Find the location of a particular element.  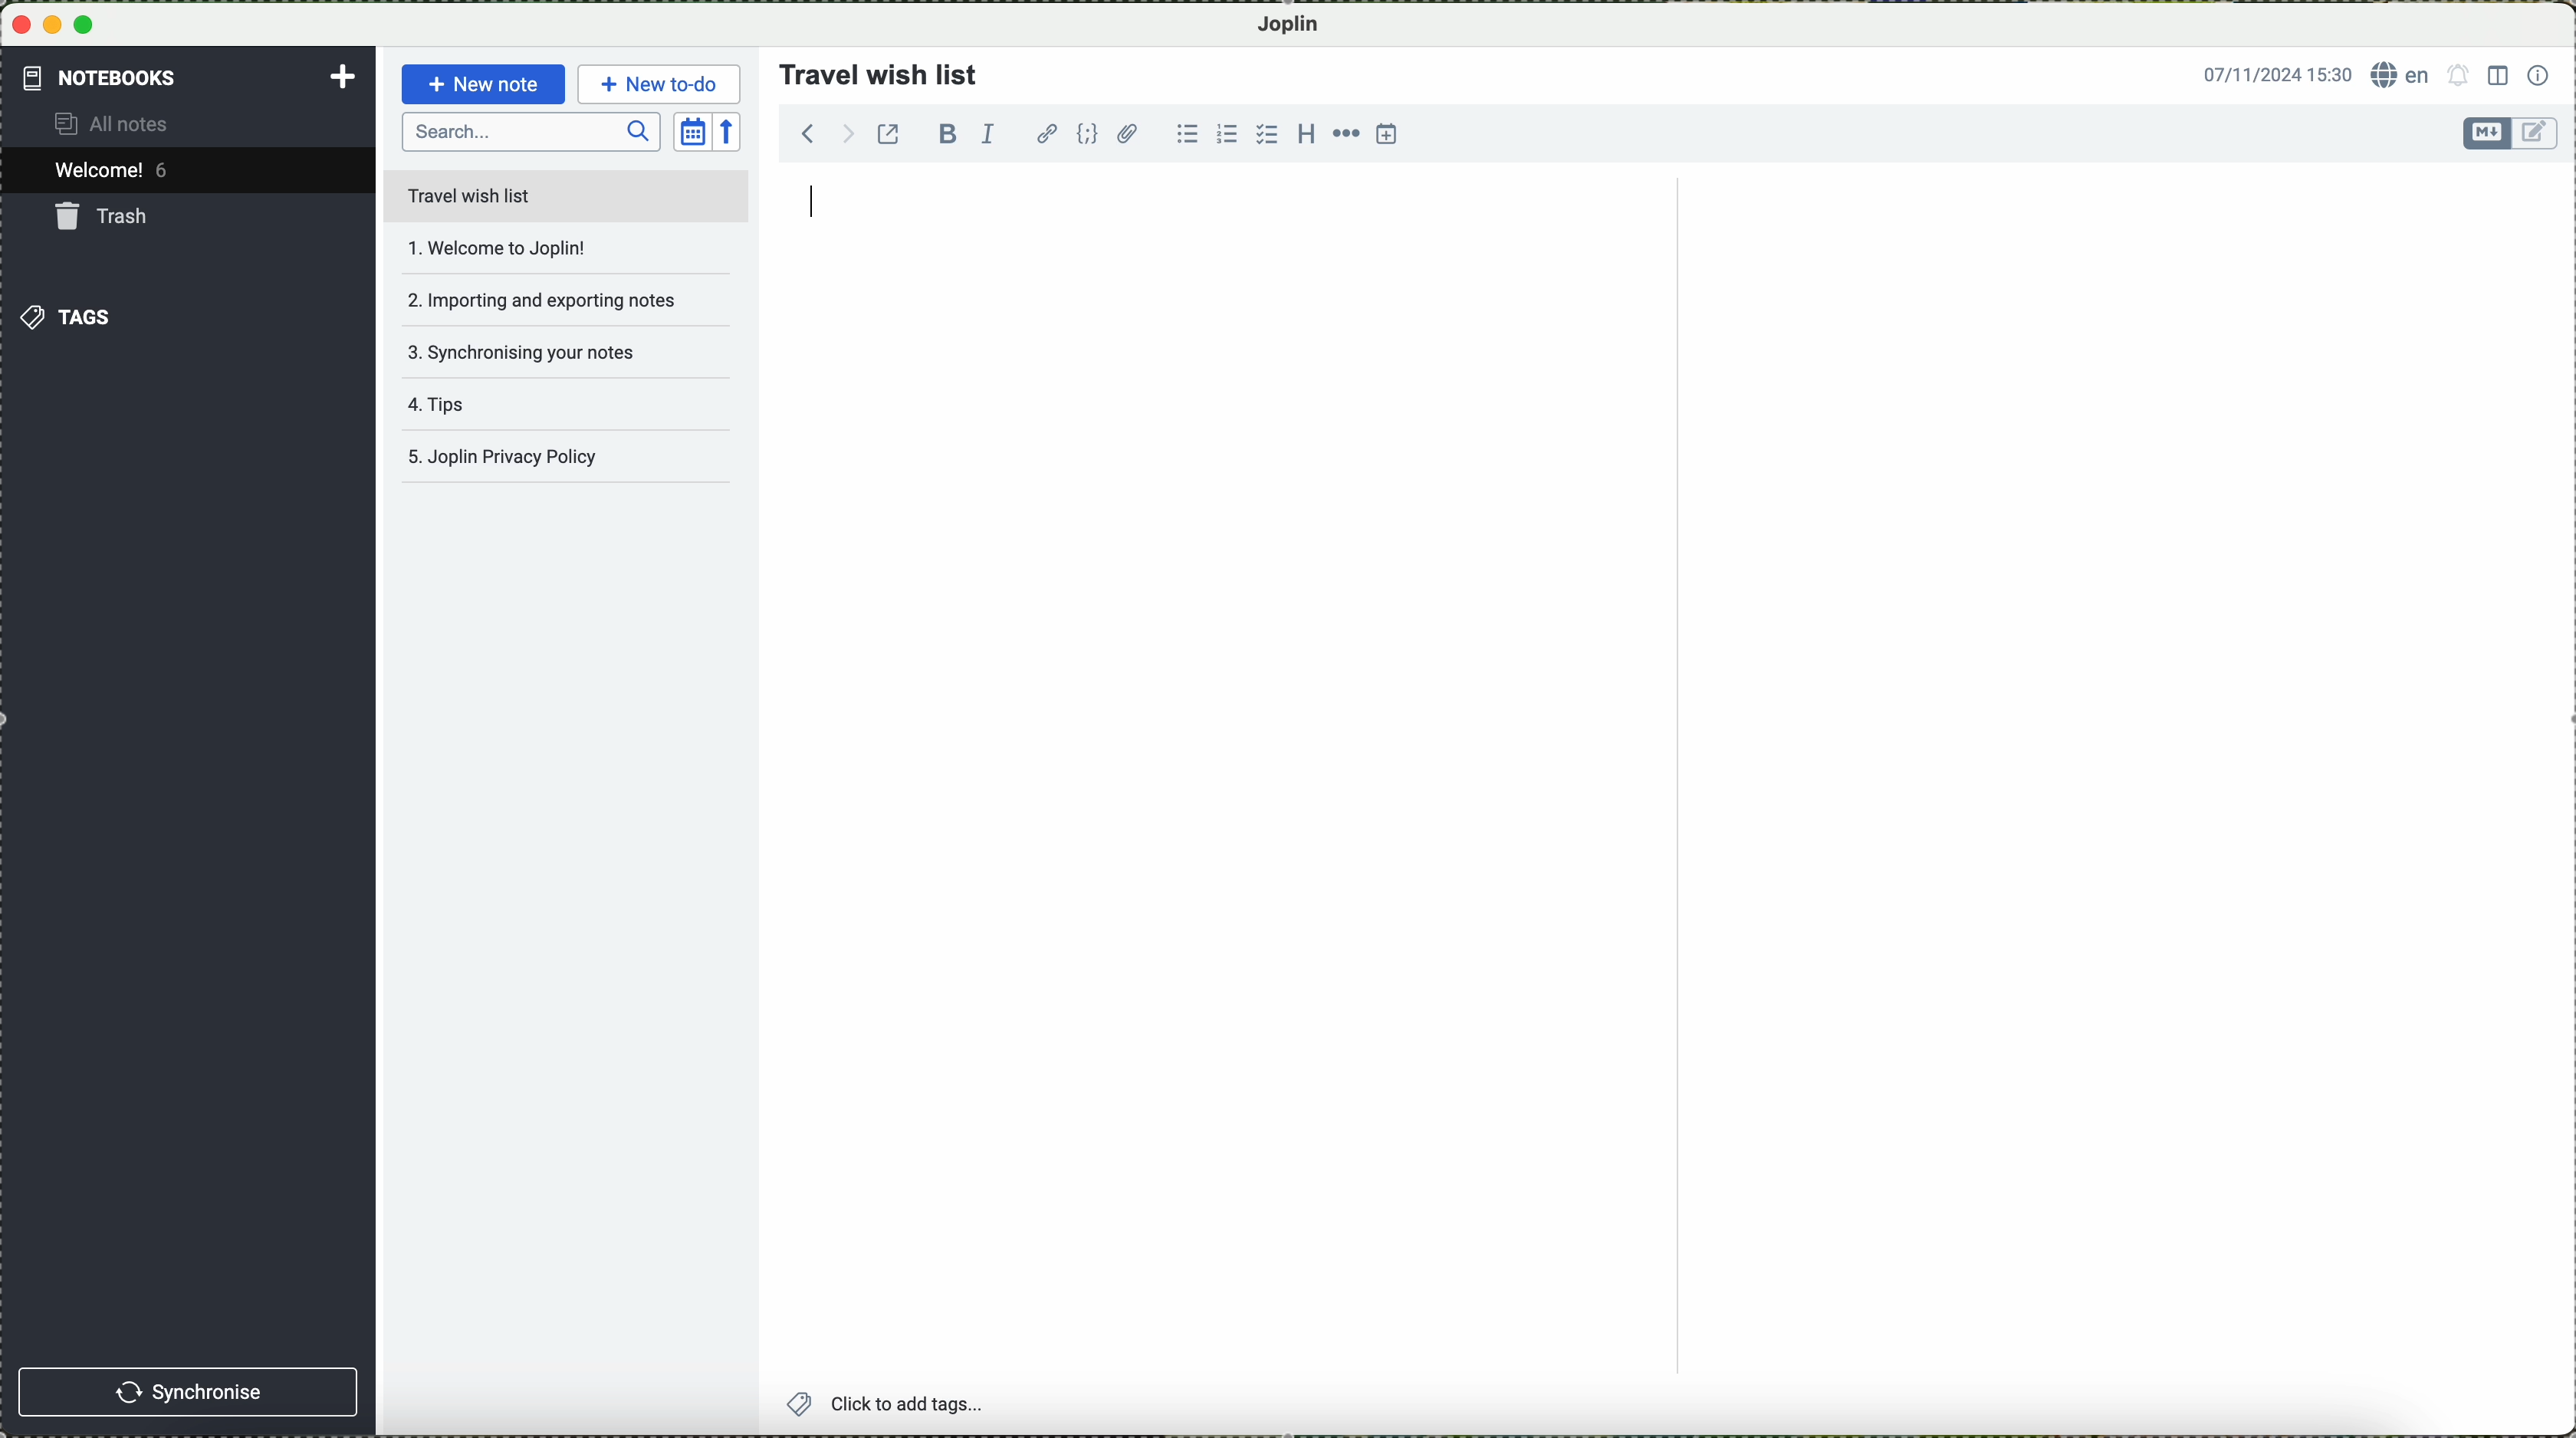

hyperlink is located at coordinates (1046, 133).